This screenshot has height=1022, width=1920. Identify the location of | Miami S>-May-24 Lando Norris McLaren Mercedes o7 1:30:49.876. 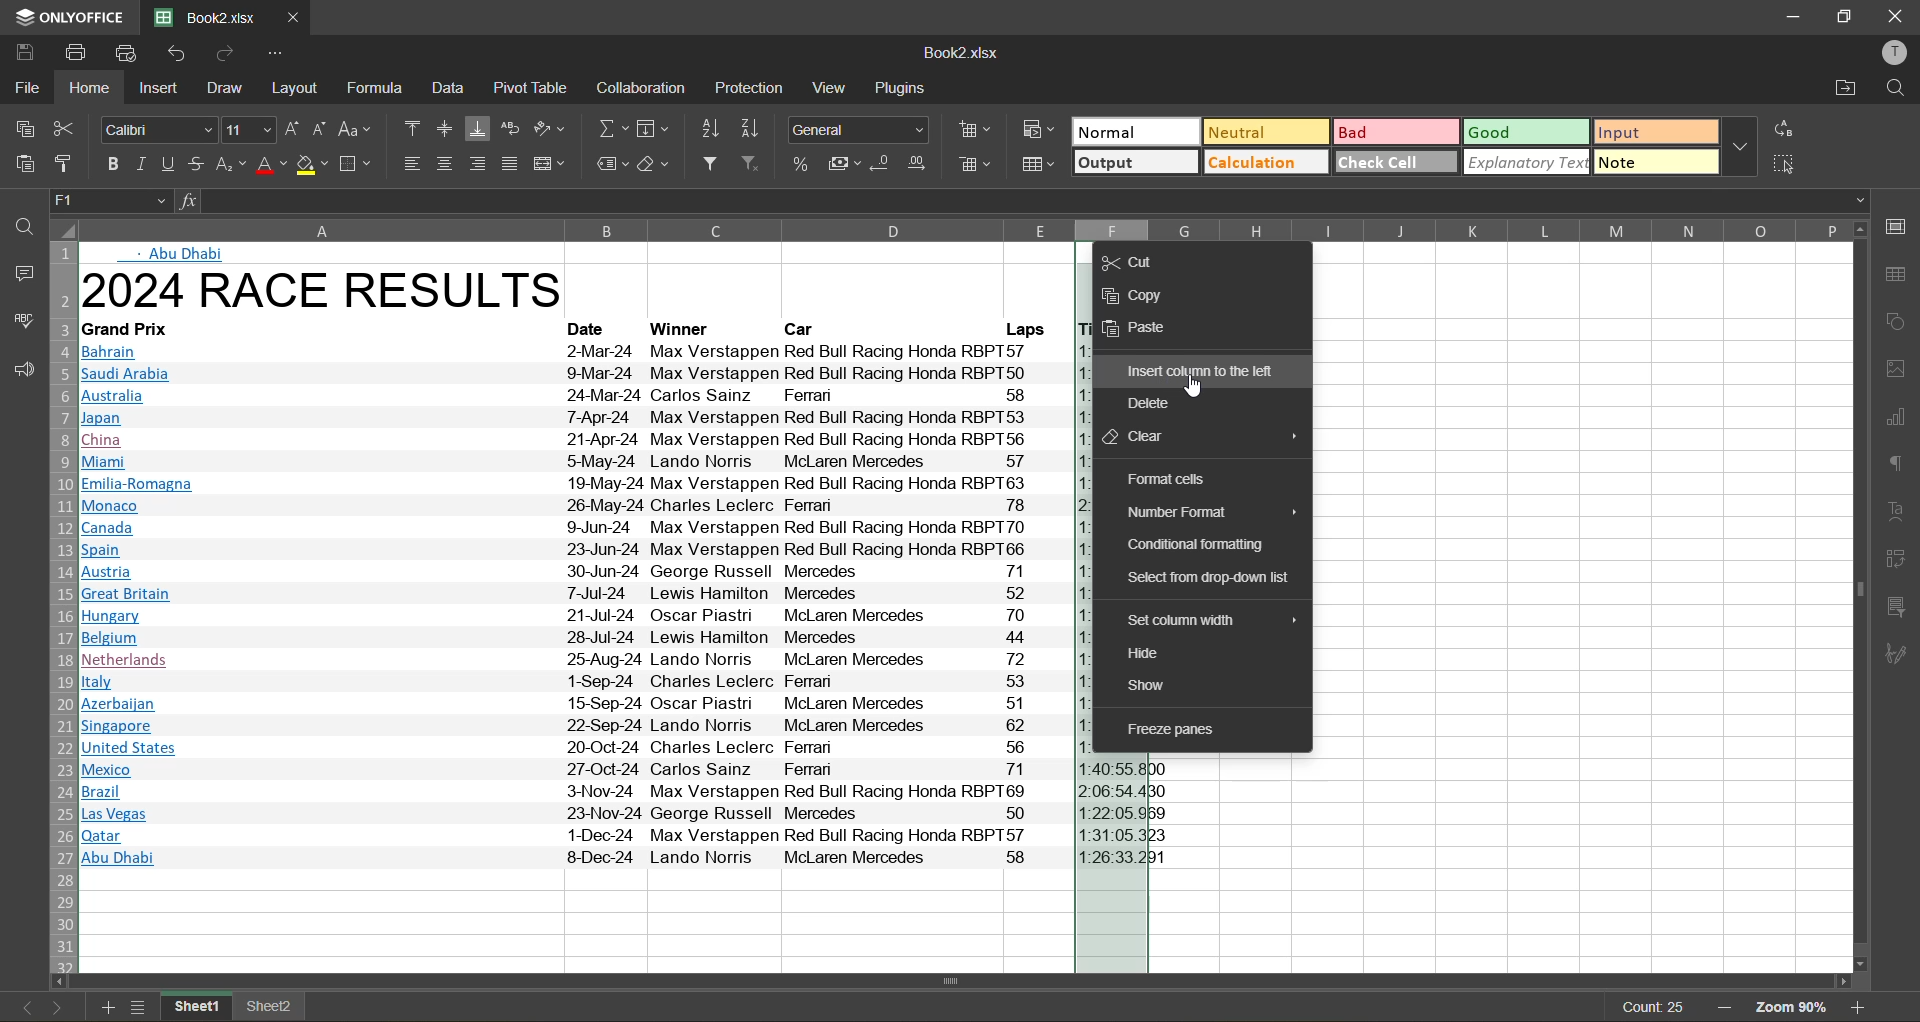
(577, 463).